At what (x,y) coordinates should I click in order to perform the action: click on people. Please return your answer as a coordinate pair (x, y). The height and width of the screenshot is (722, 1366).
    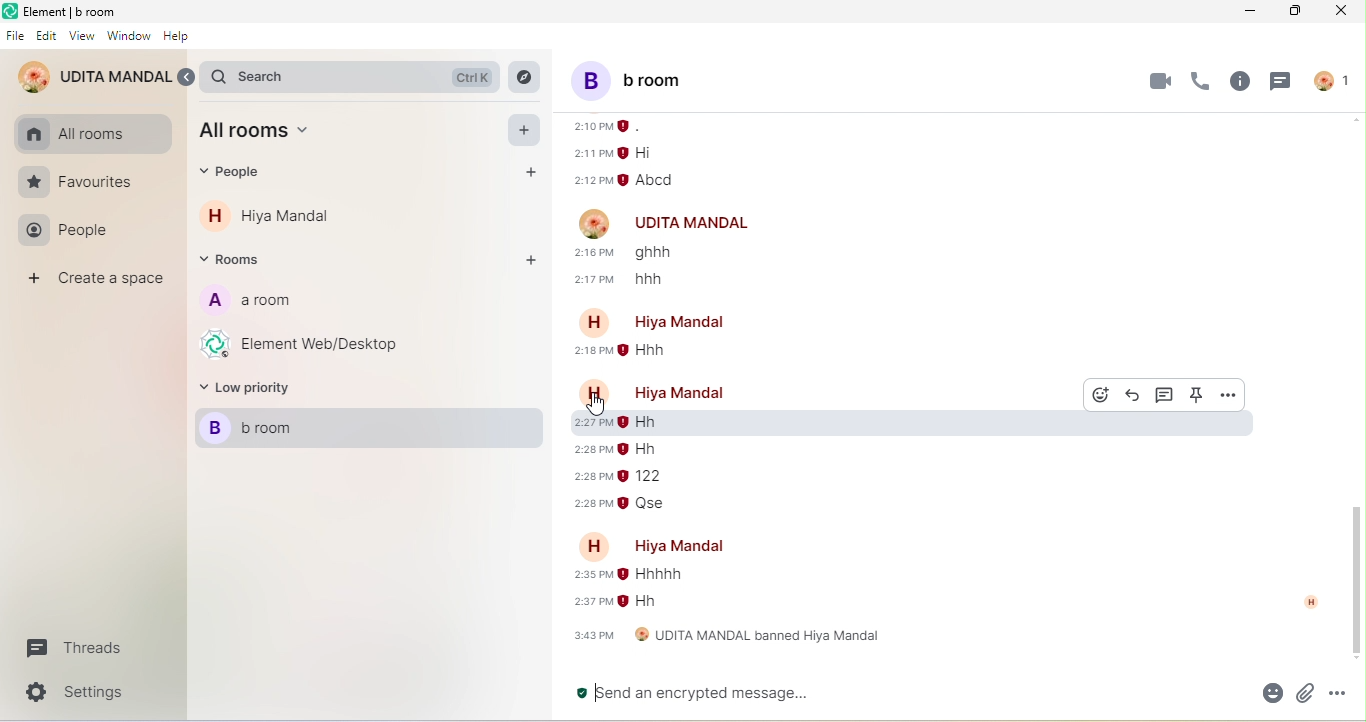
    Looking at the image, I should click on (70, 233).